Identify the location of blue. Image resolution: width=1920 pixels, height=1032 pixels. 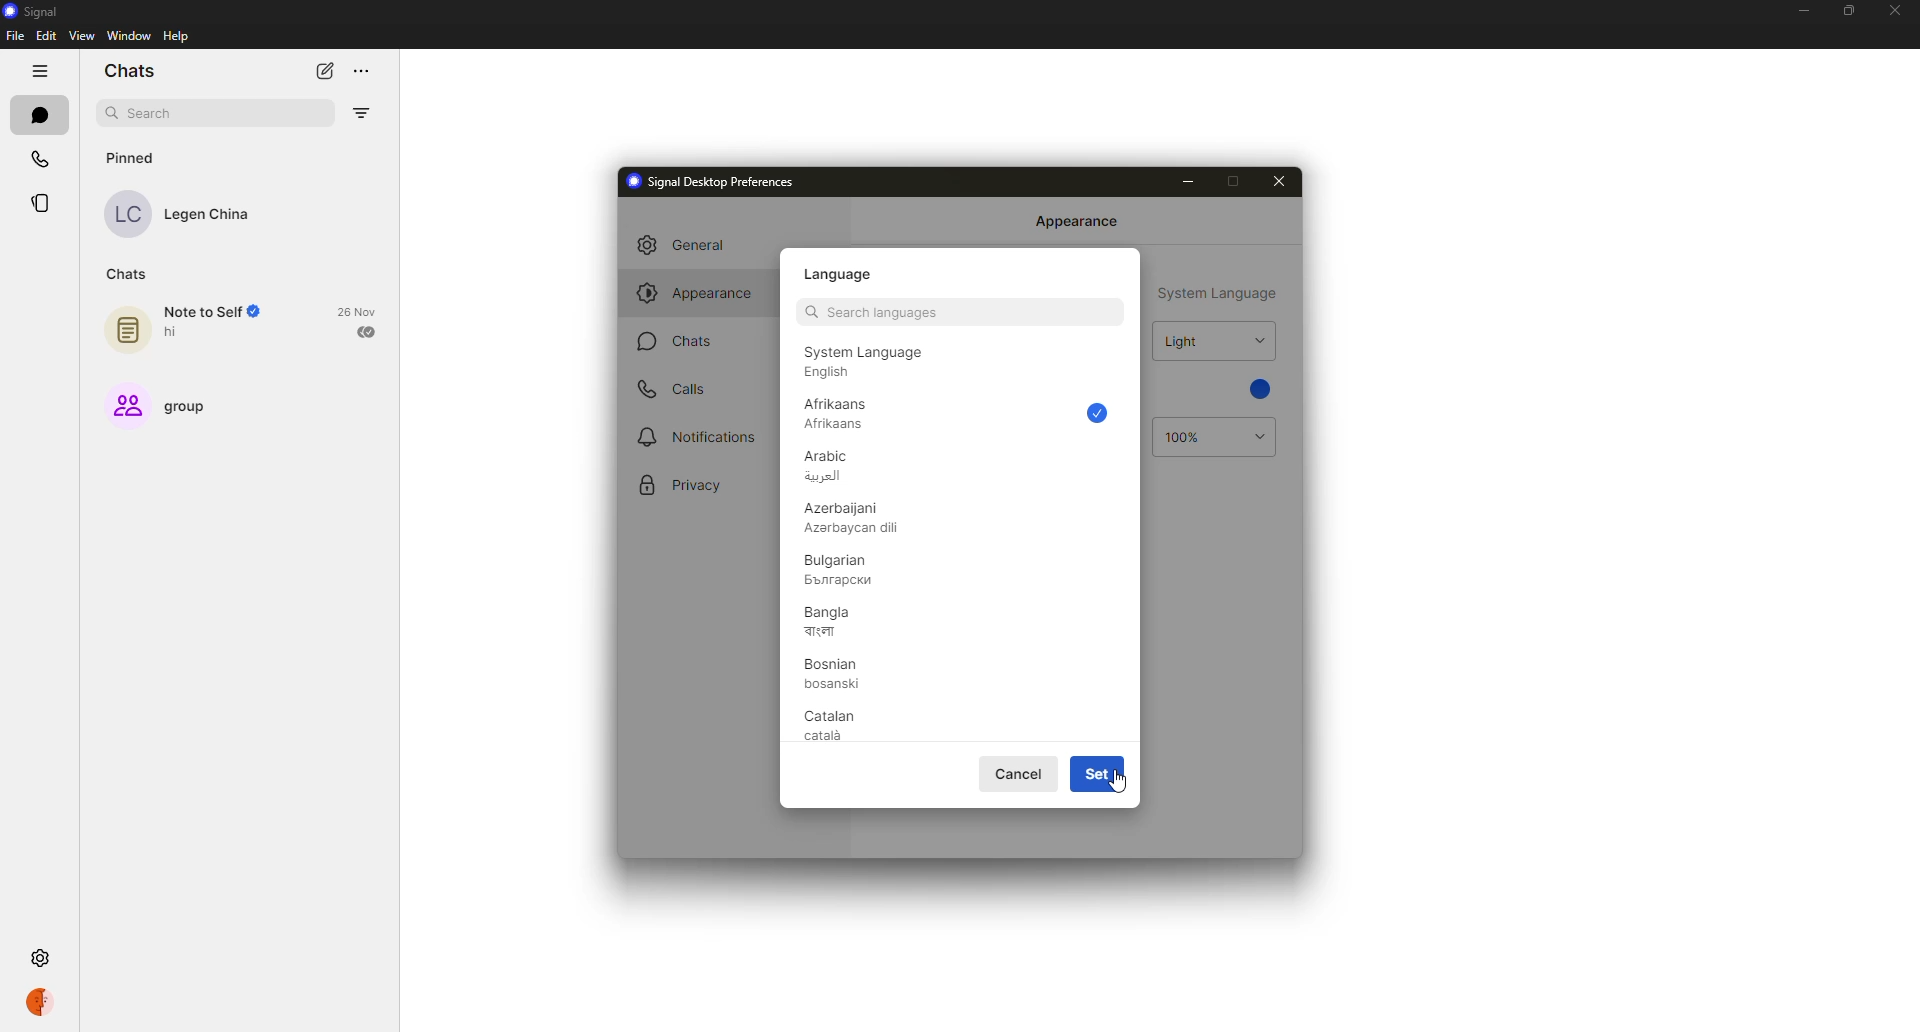
(1259, 388).